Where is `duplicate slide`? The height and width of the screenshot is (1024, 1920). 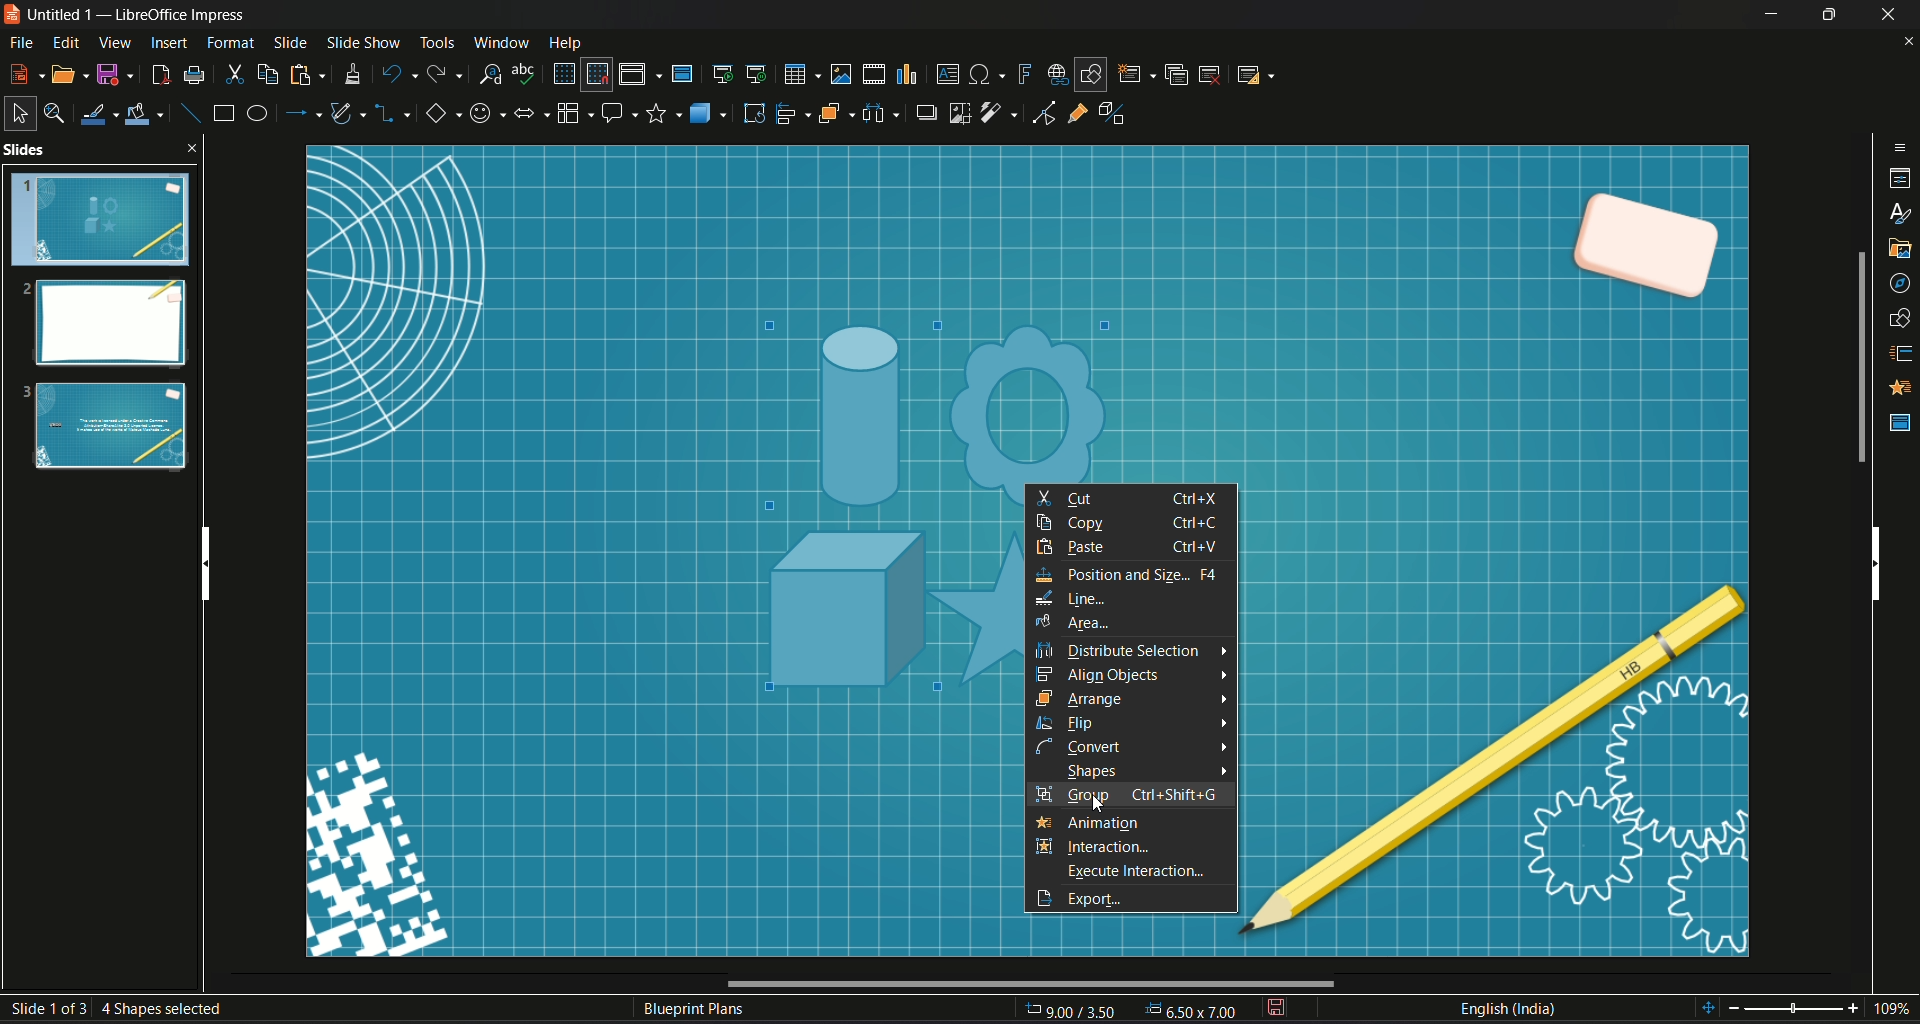 duplicate slide is located at coordinates (1177, 74).